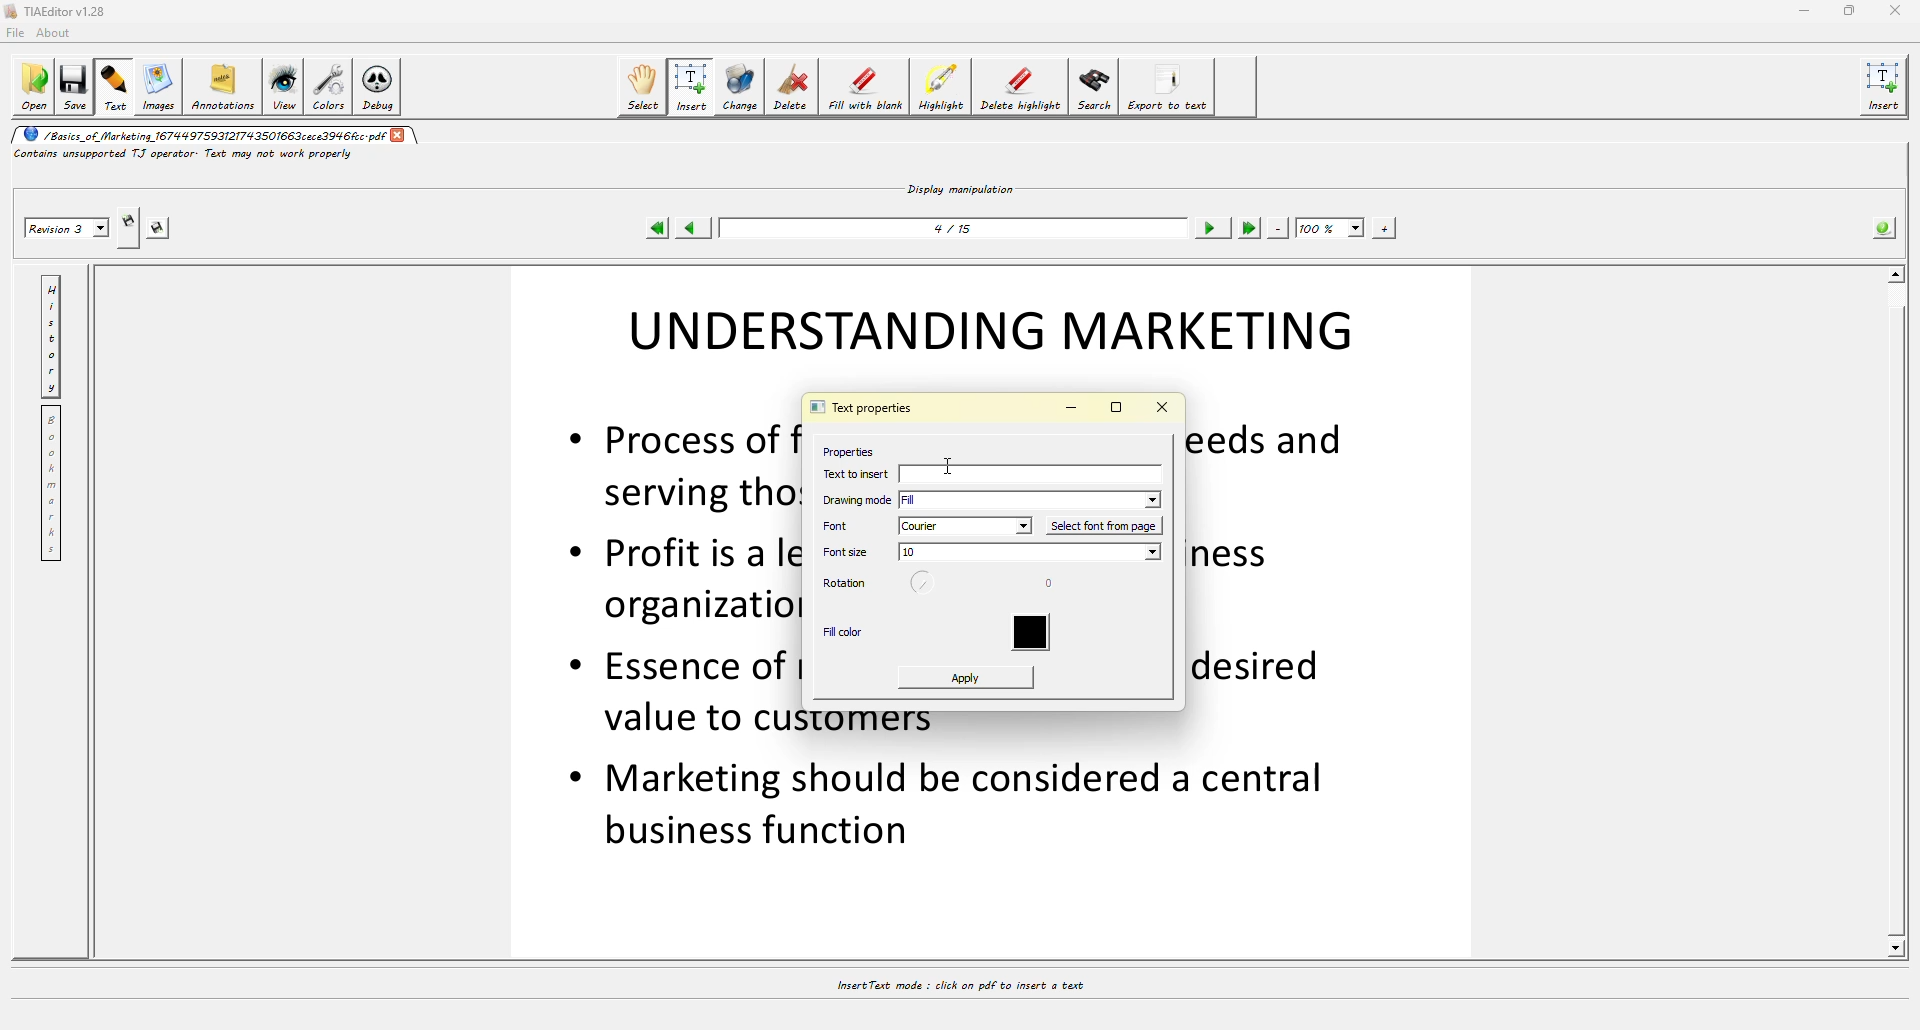 The height and width of the screenshot is (1030, 1920). I want to click on drawing mode, so click(858, 500).